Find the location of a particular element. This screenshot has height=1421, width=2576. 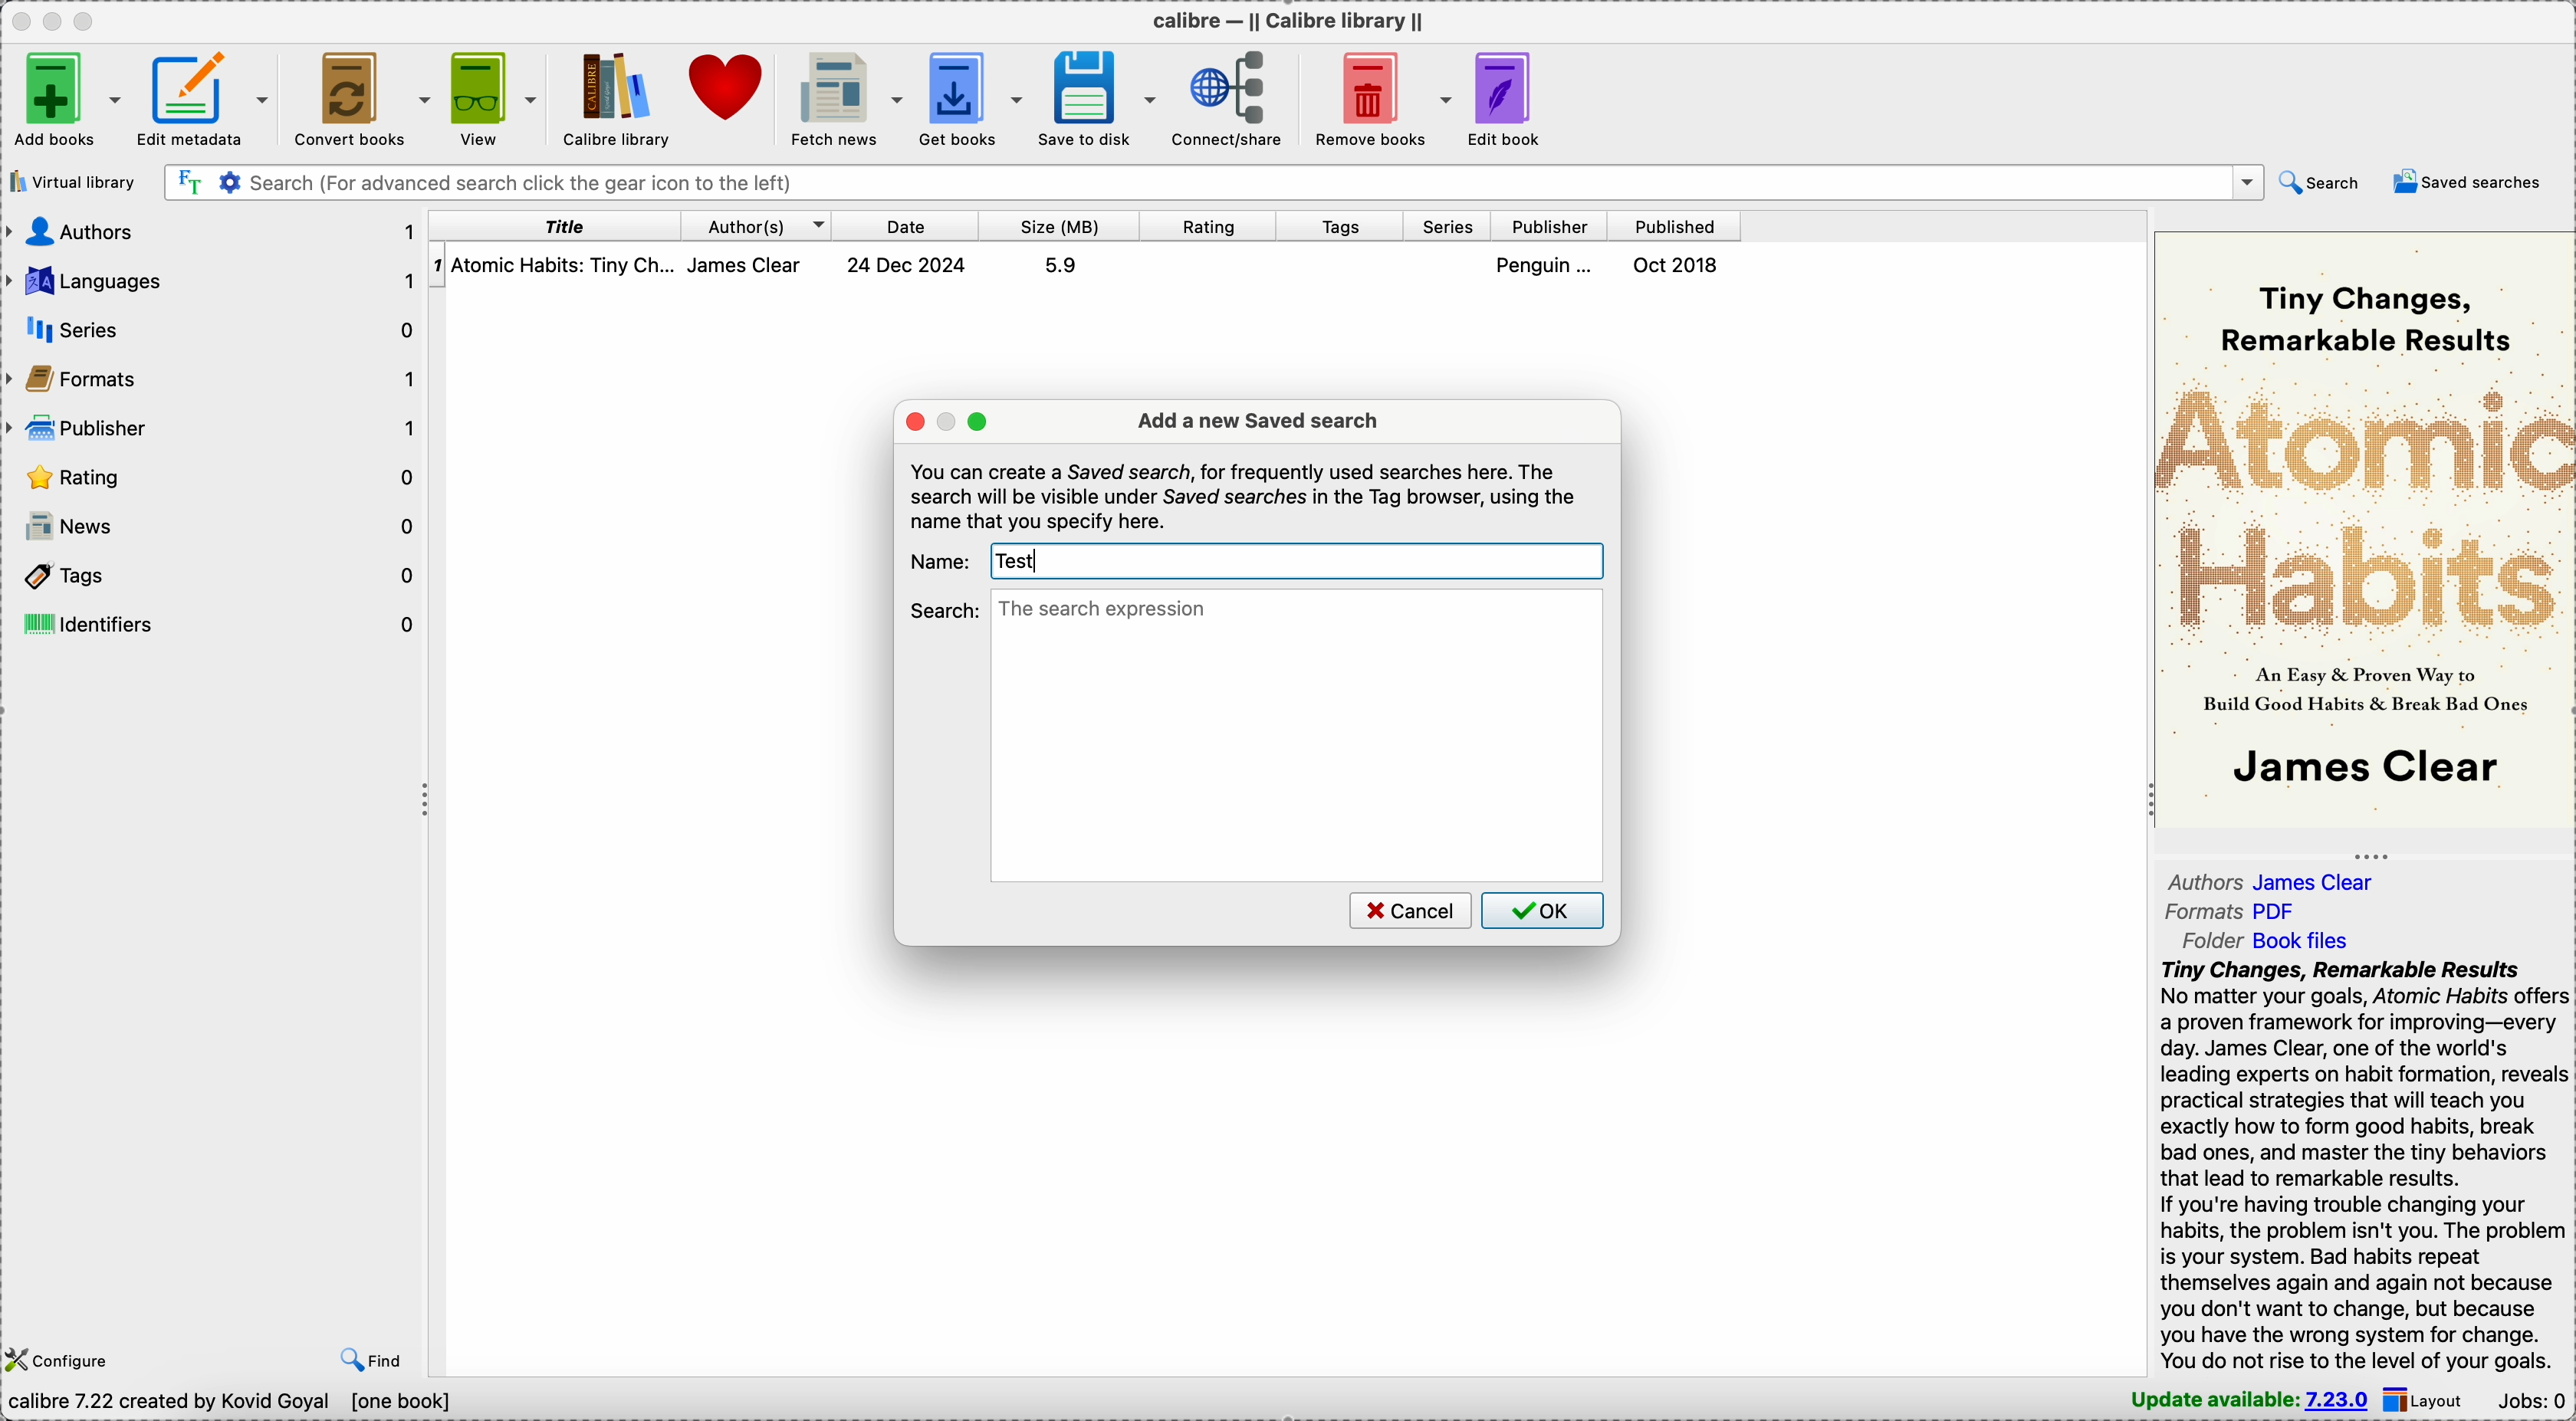

virtual library is located at coordinates (71, 182).